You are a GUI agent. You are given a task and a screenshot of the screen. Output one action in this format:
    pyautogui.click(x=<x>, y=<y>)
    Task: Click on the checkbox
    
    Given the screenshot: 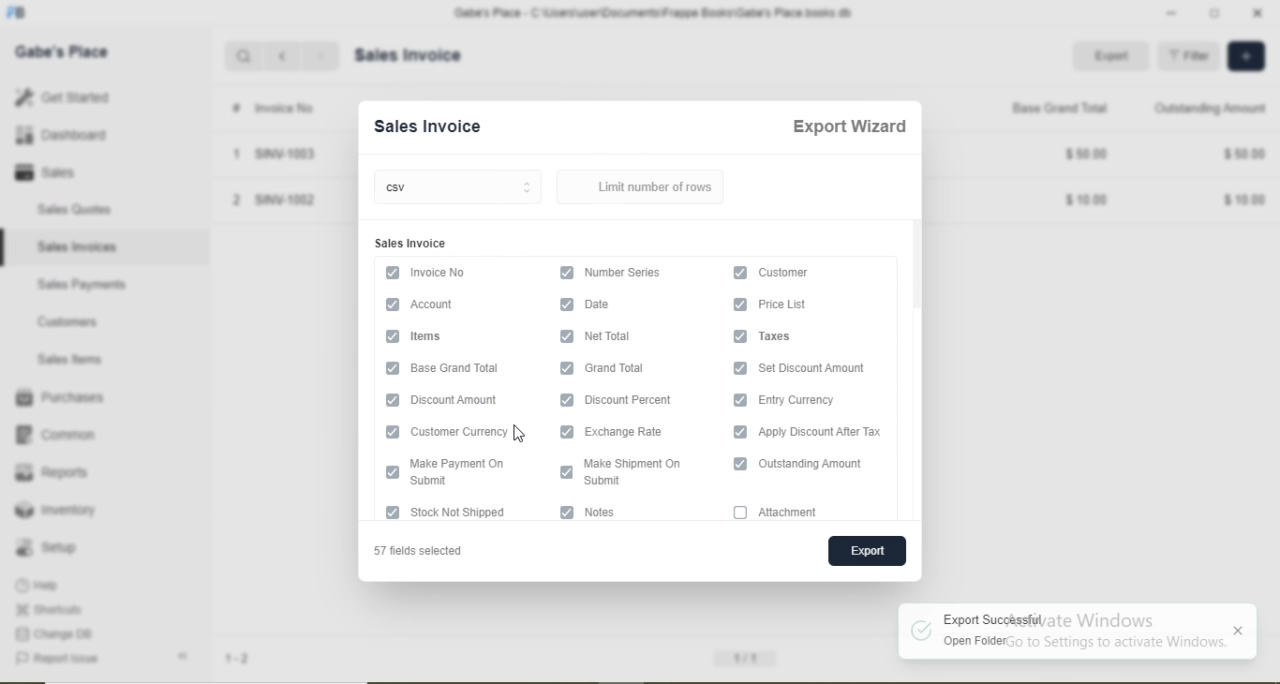 What is the action you would take?
    pyautogui.click(x=740, y=400)
    